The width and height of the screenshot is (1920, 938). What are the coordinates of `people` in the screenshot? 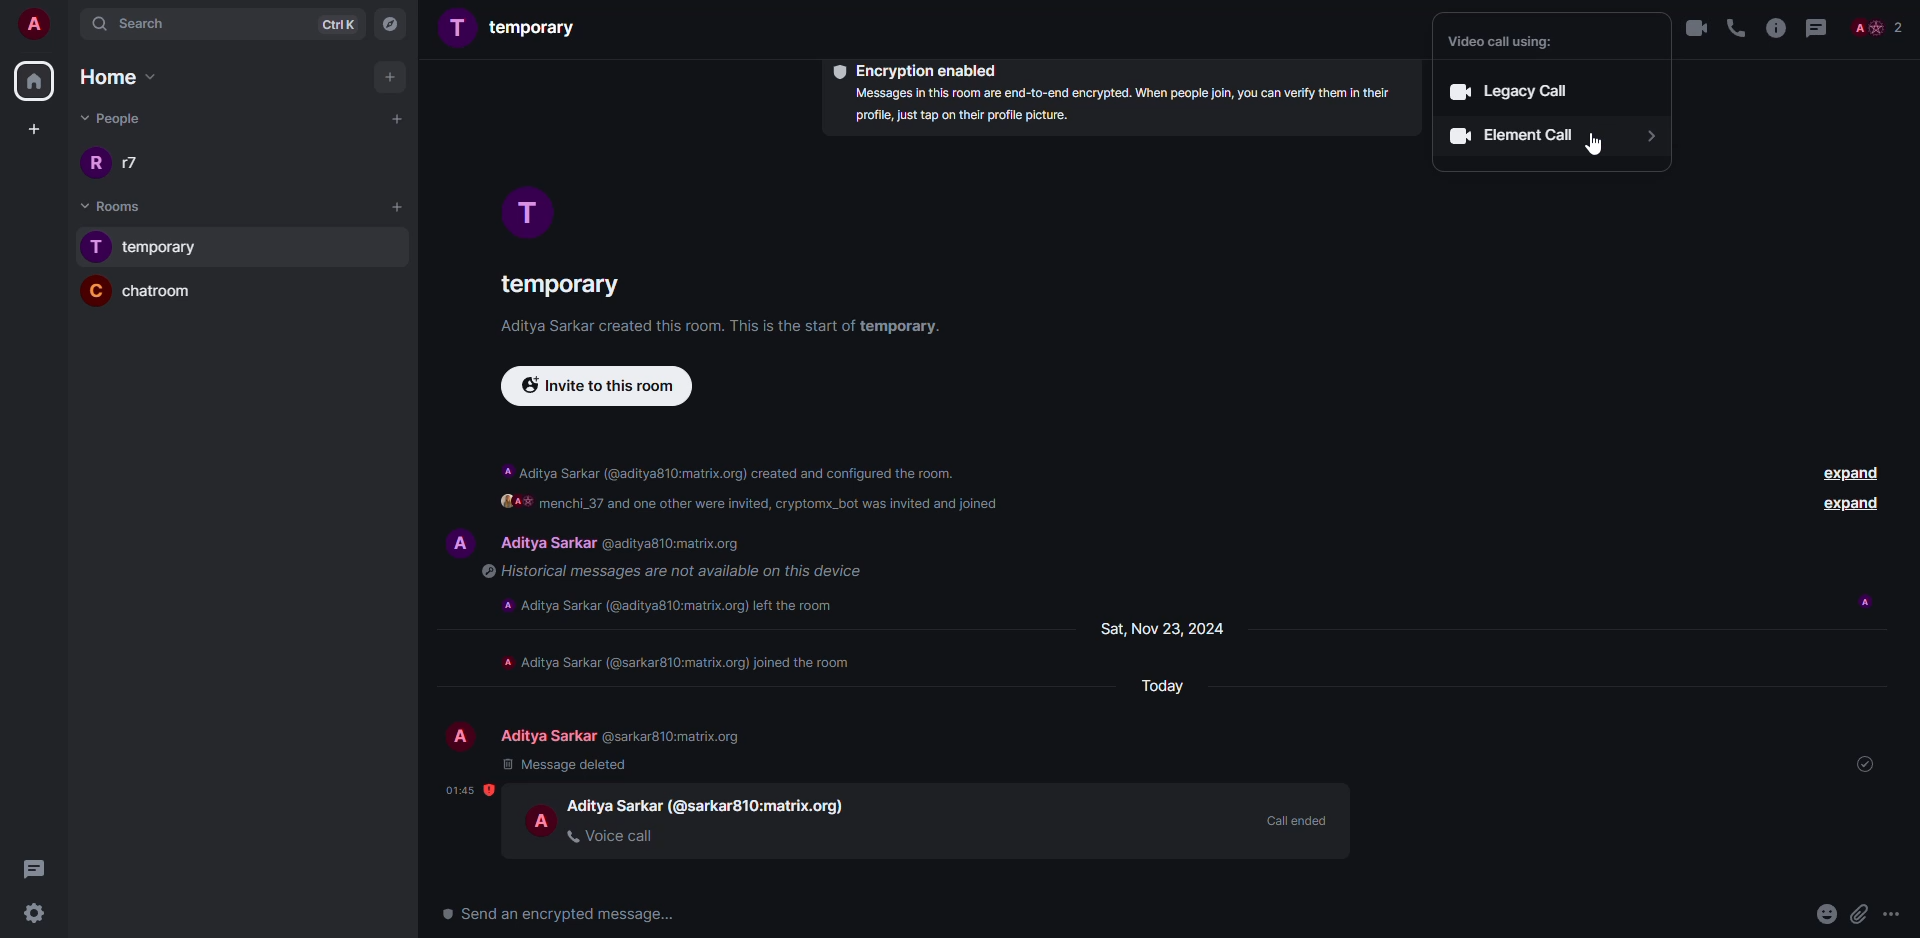 It's located at (116, 116).